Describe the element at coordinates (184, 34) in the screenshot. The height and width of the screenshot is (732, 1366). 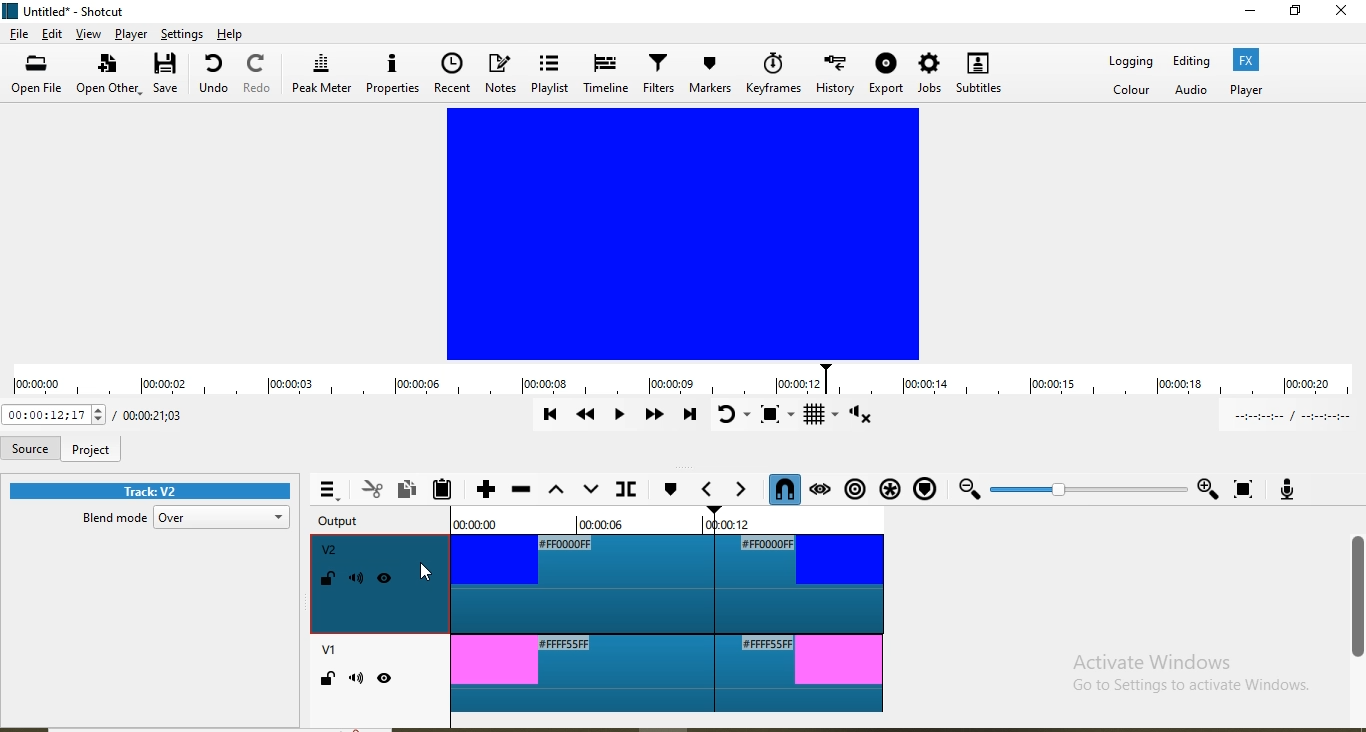
I see `Settings` at that location.